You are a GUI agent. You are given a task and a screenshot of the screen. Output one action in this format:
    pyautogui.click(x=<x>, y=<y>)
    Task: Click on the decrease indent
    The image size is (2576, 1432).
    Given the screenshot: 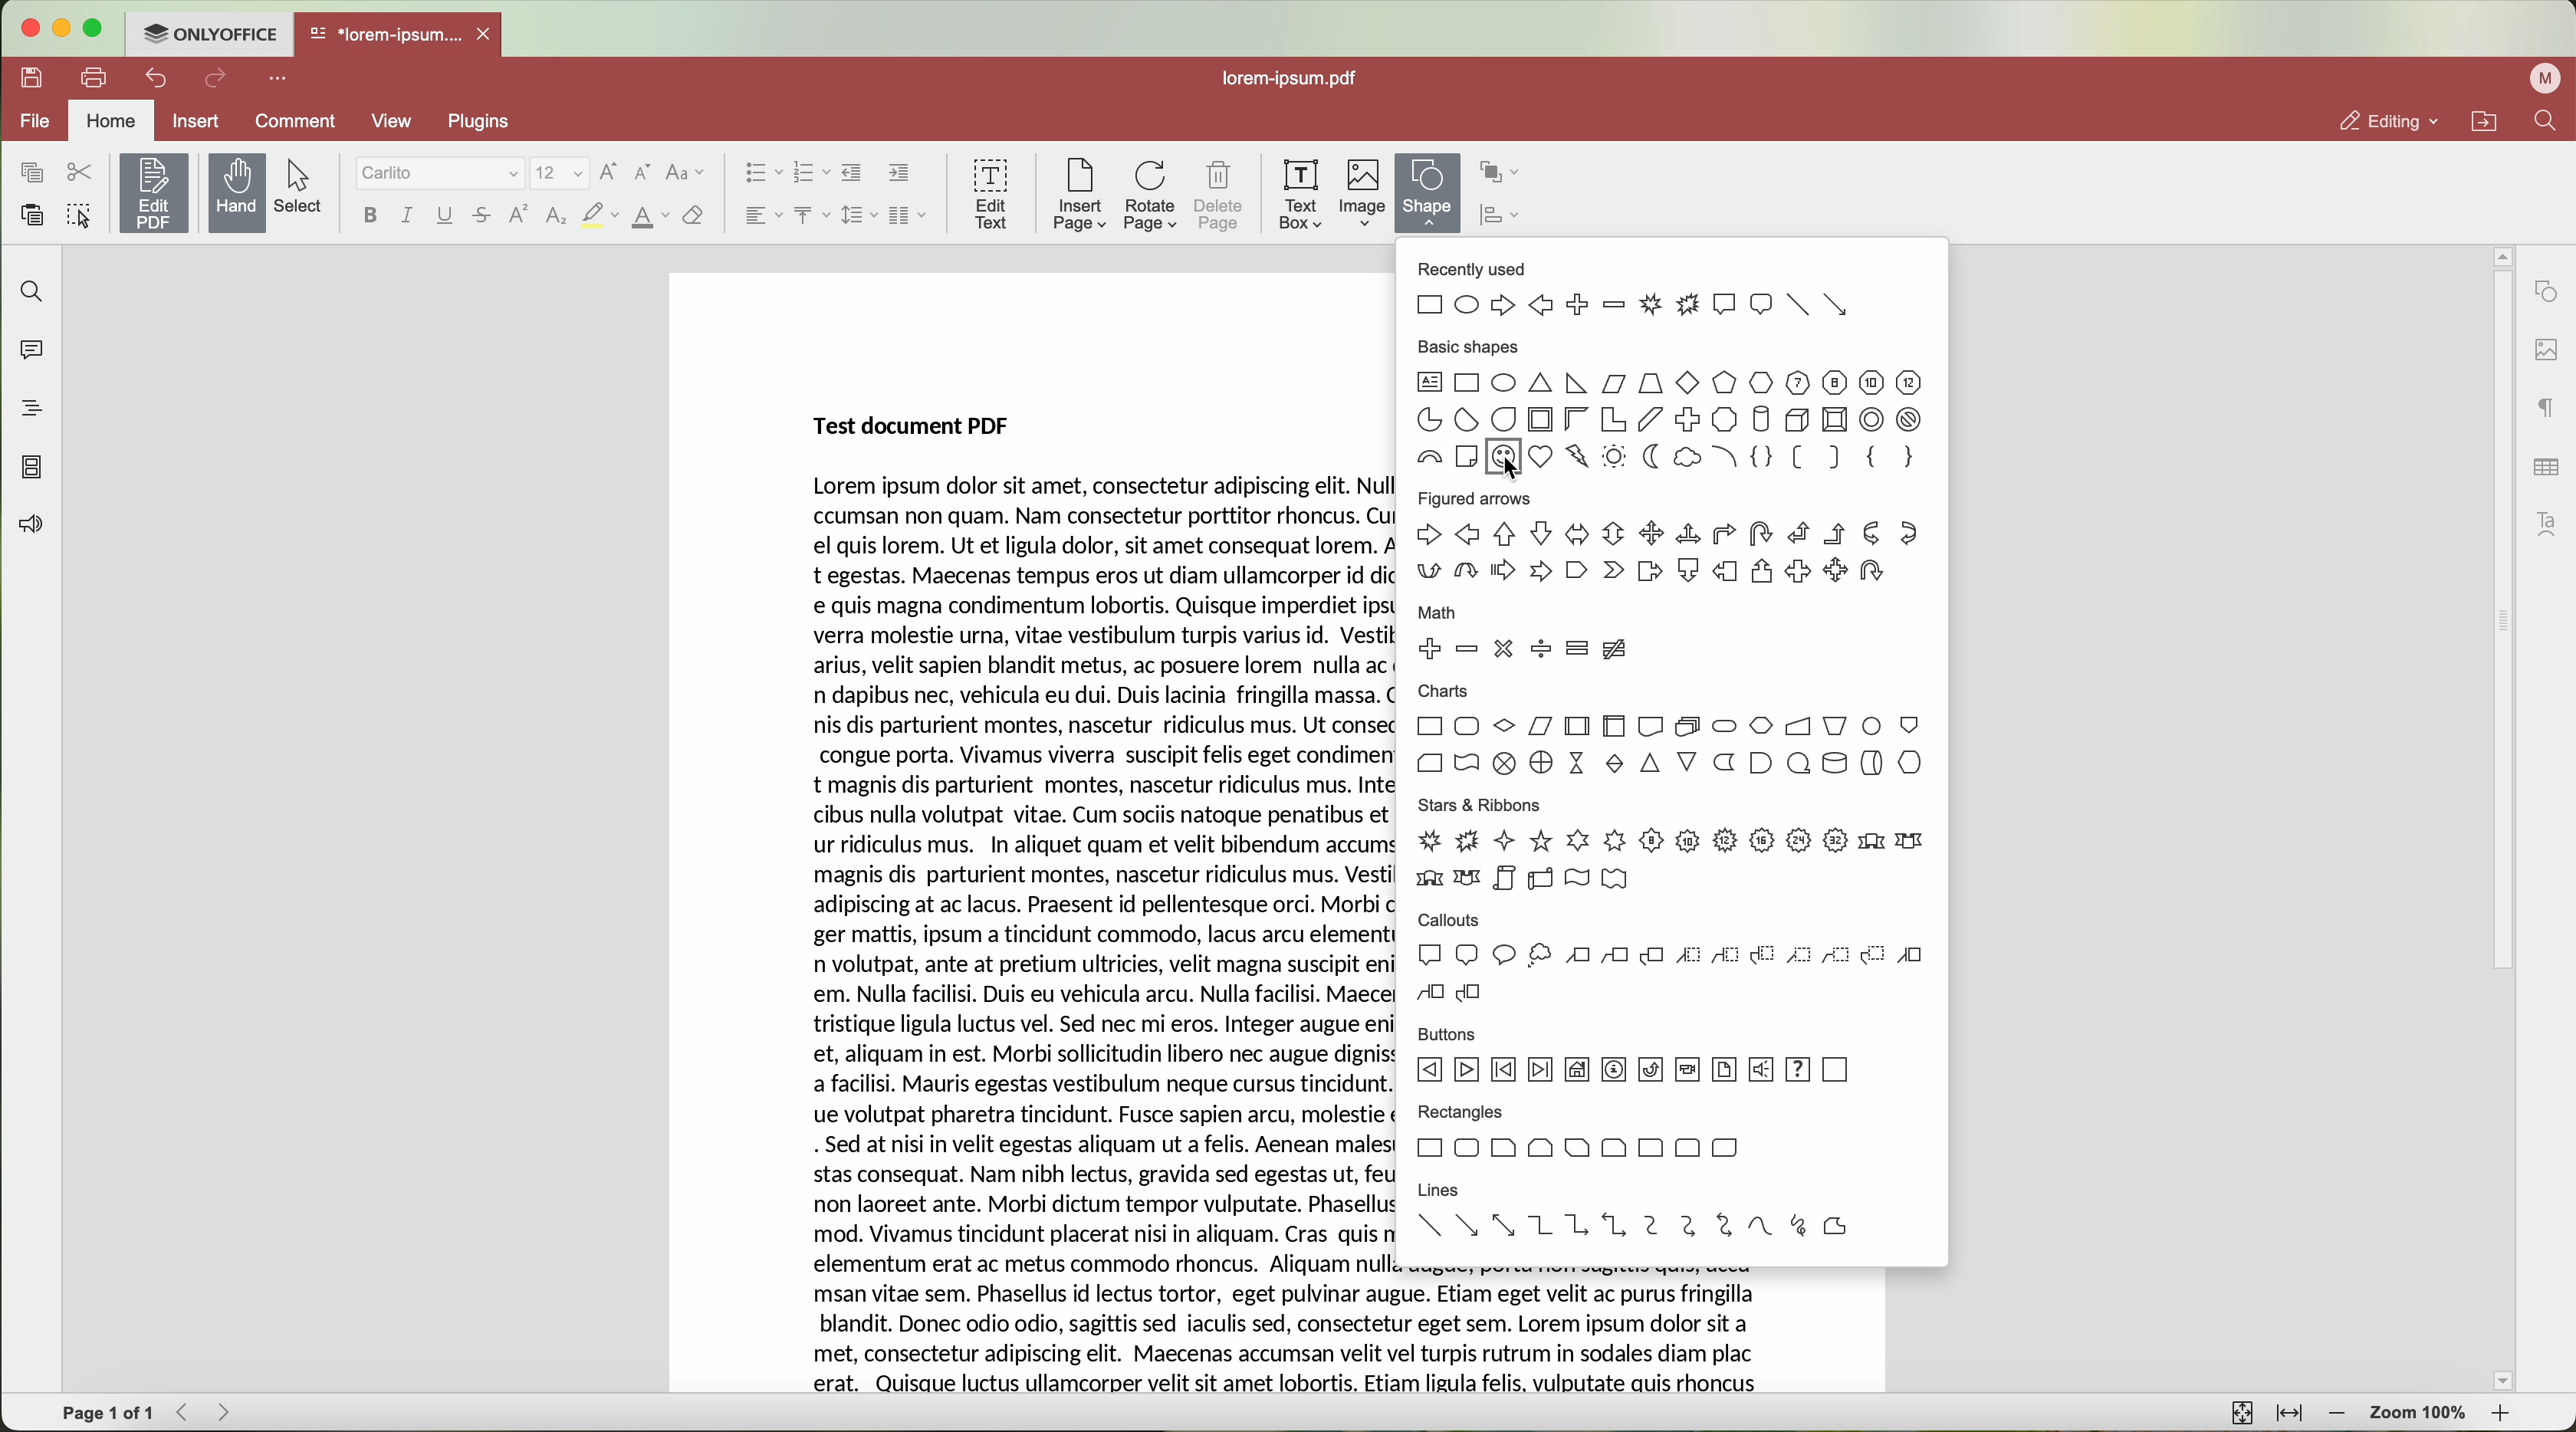 What is the action you would take?
    pyautogui.click(x=853, y=173)
    